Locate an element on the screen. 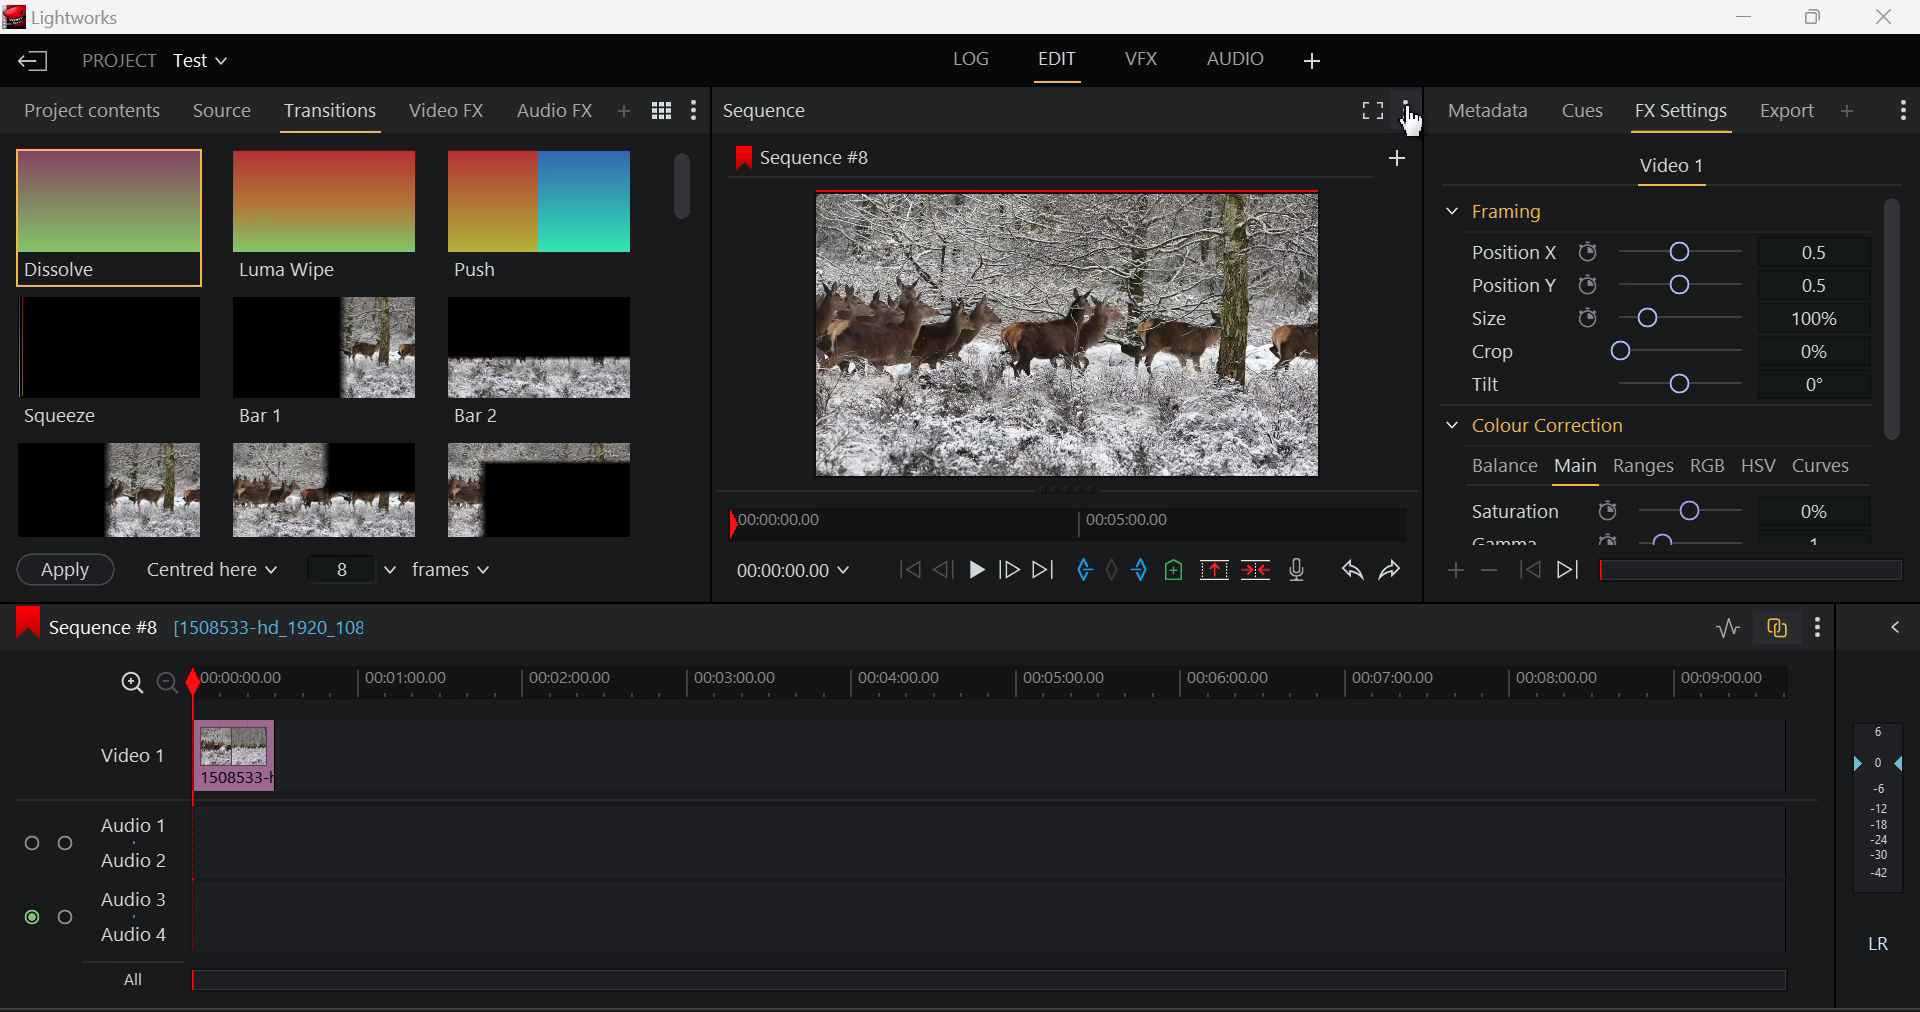  Lightworks is located at coordinates (68, 17).